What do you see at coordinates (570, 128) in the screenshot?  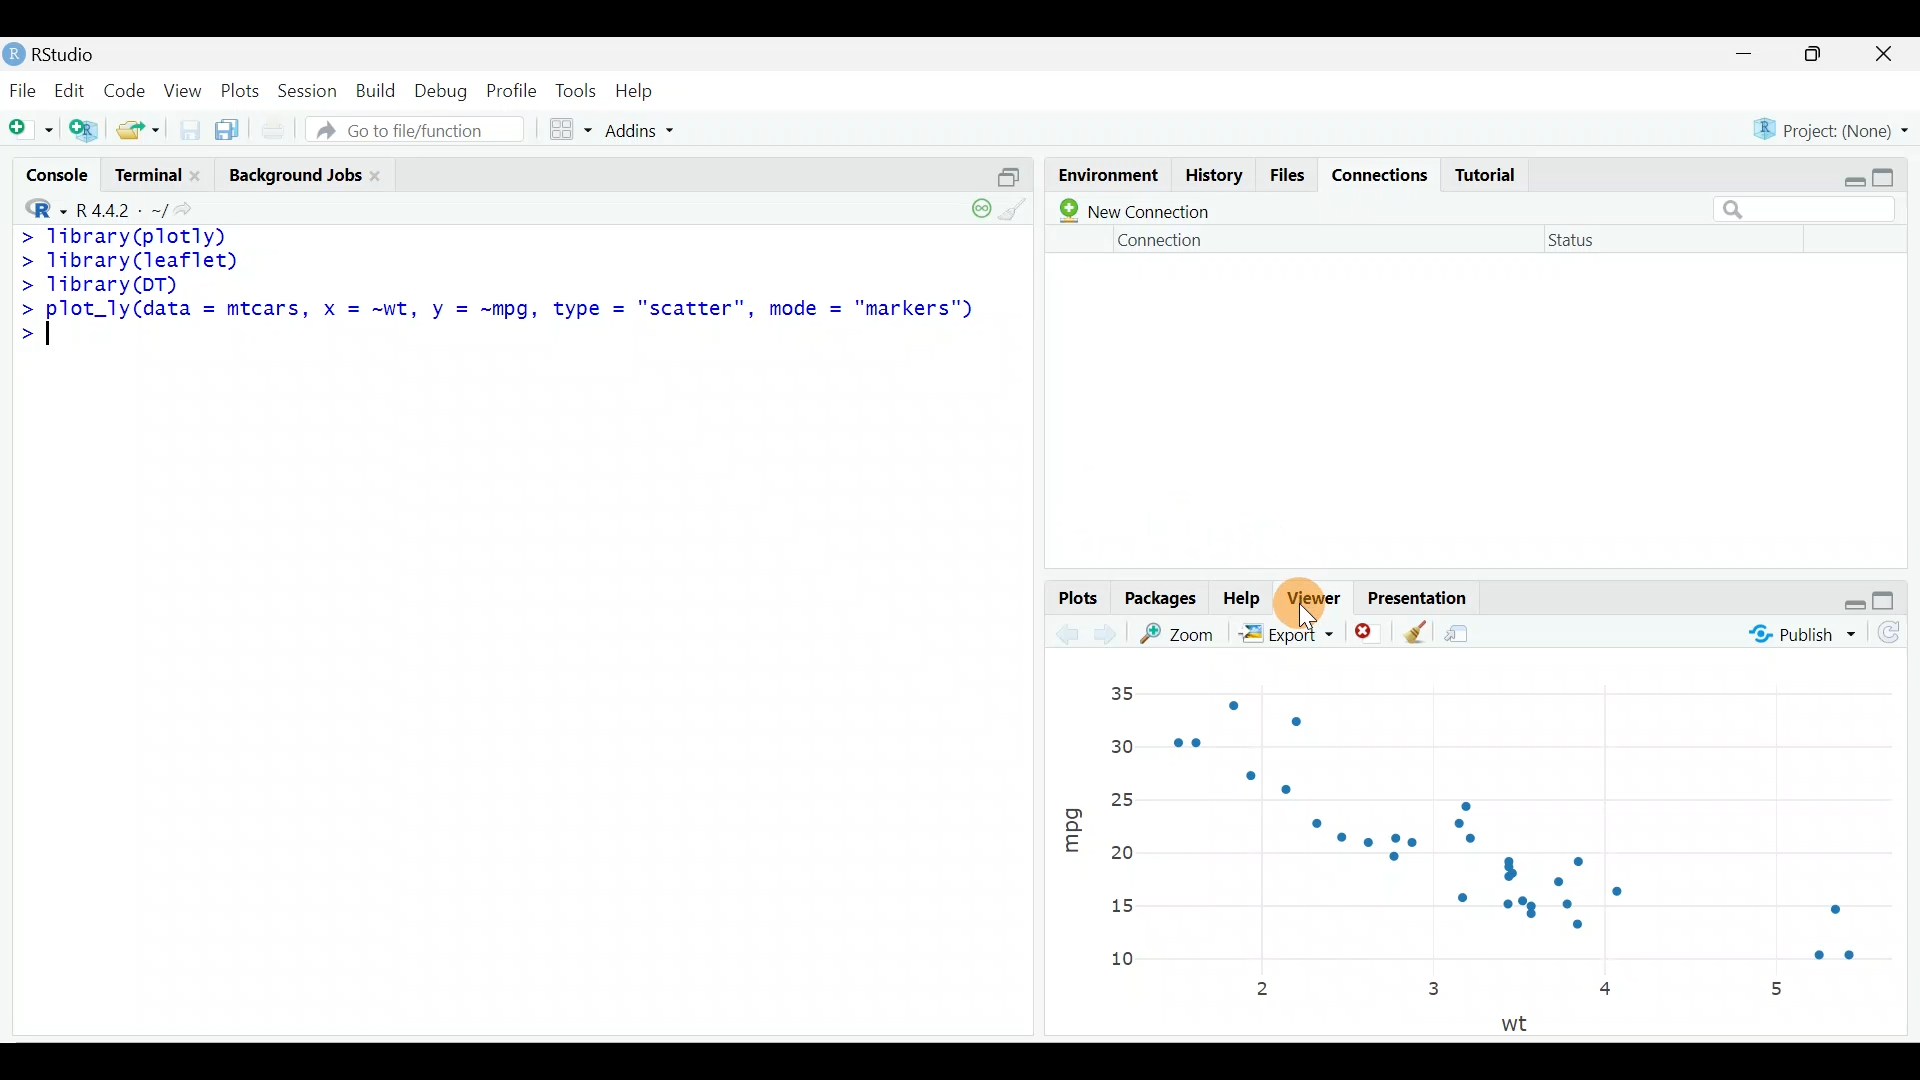 I see `Workspace panes` at bounding box center [570, 128].